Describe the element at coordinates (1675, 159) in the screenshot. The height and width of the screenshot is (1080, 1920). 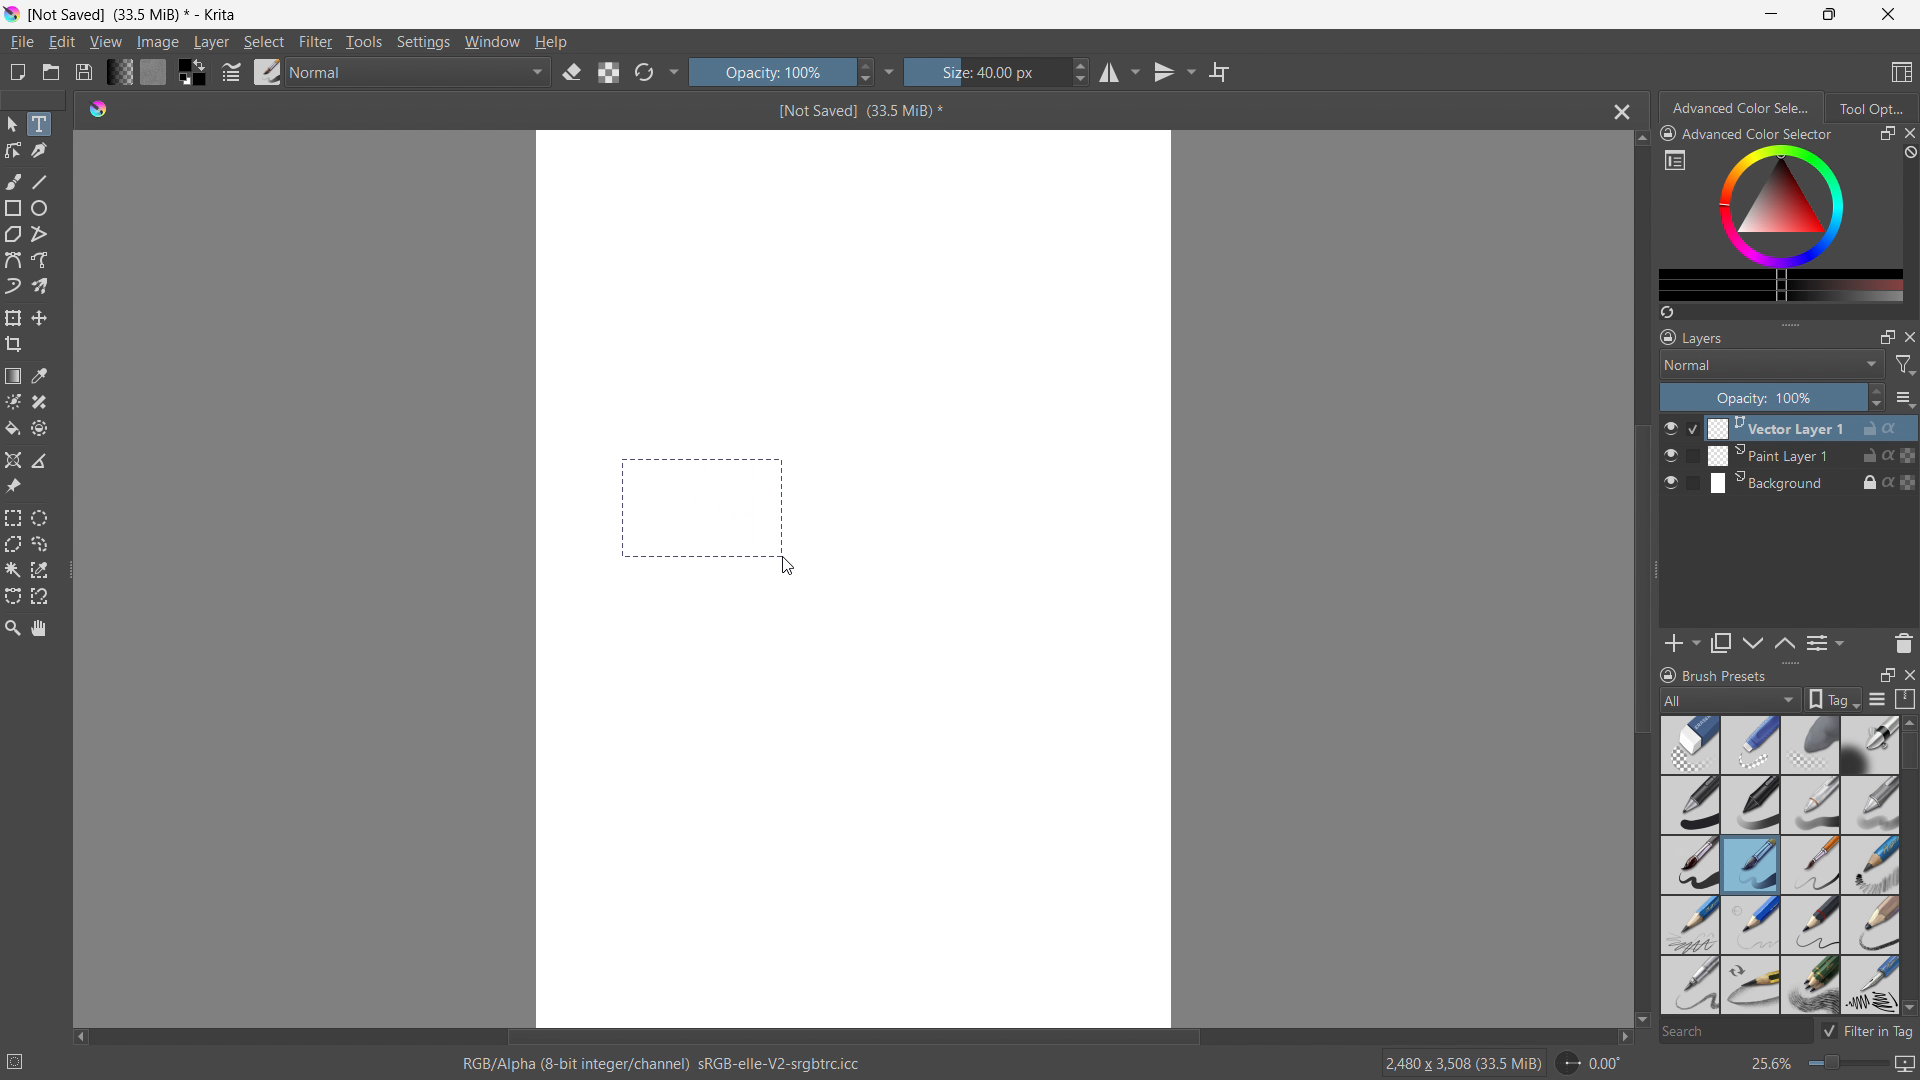
I see `more settings` at that location.